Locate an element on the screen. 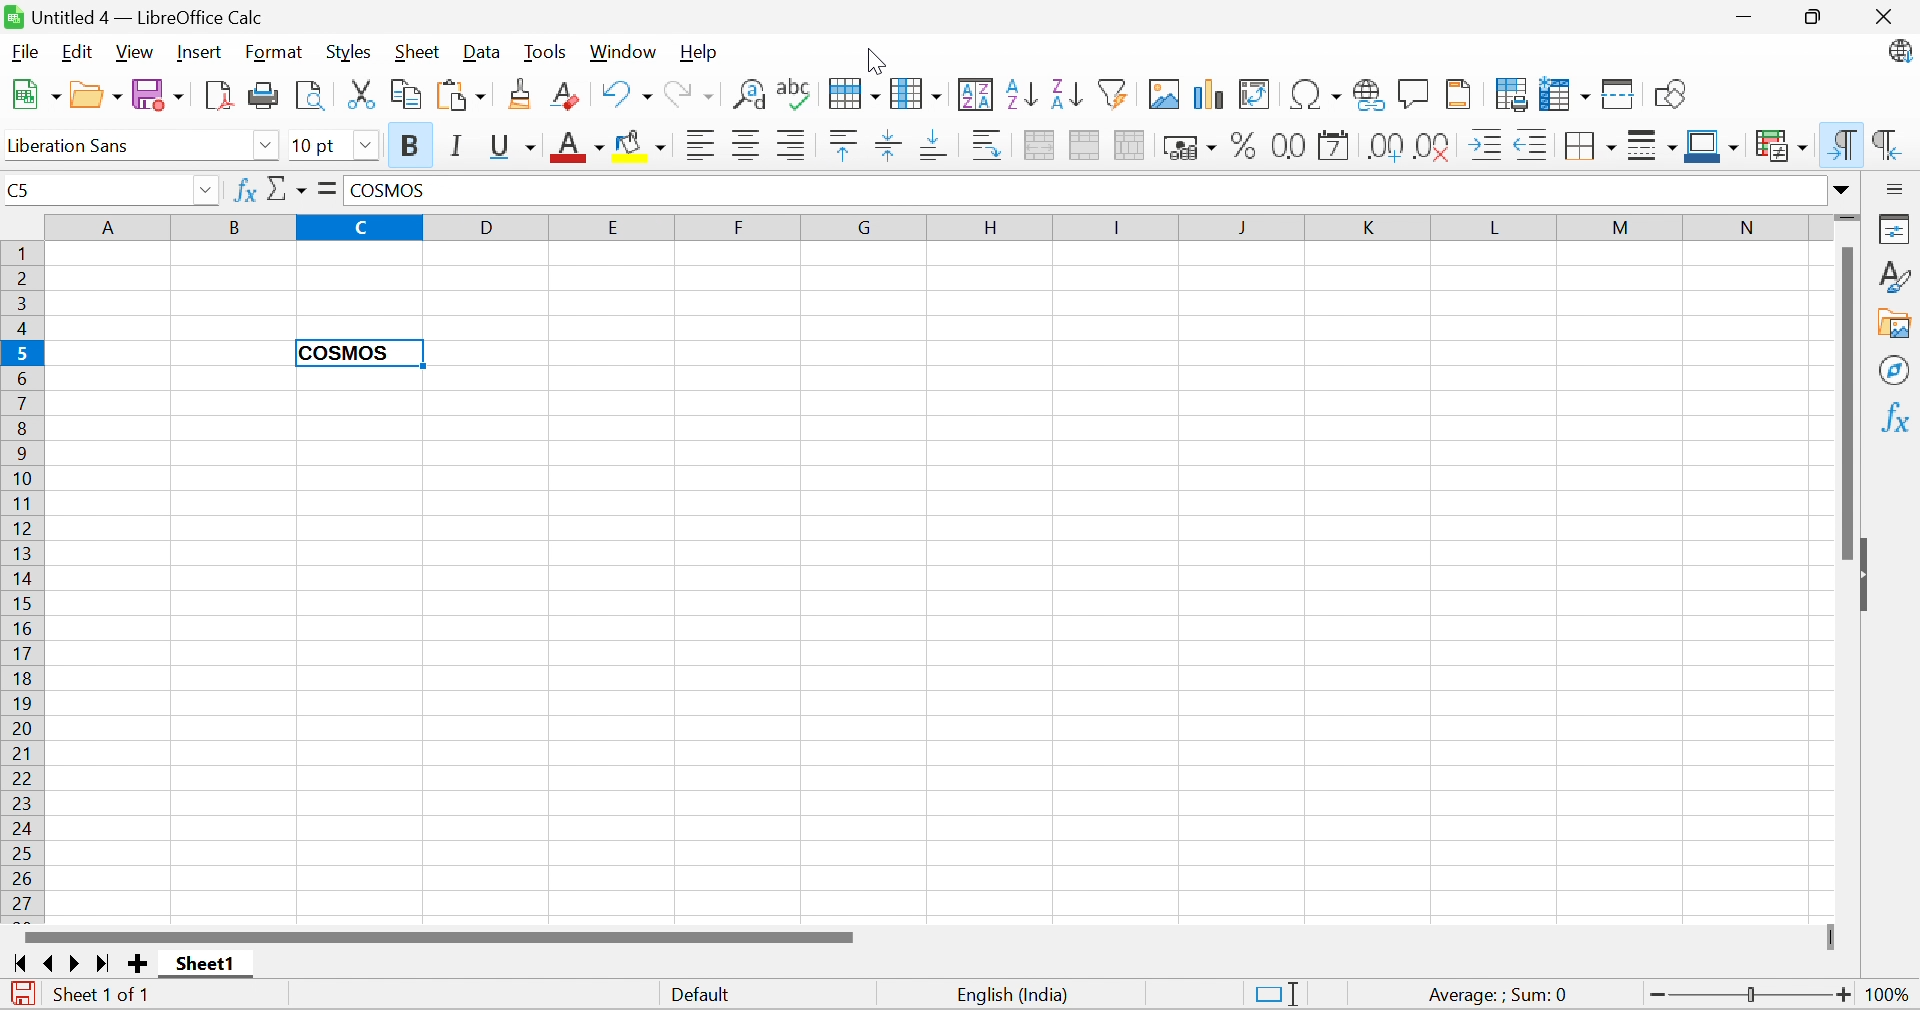  Align Top is located at coordinates (844, 146).